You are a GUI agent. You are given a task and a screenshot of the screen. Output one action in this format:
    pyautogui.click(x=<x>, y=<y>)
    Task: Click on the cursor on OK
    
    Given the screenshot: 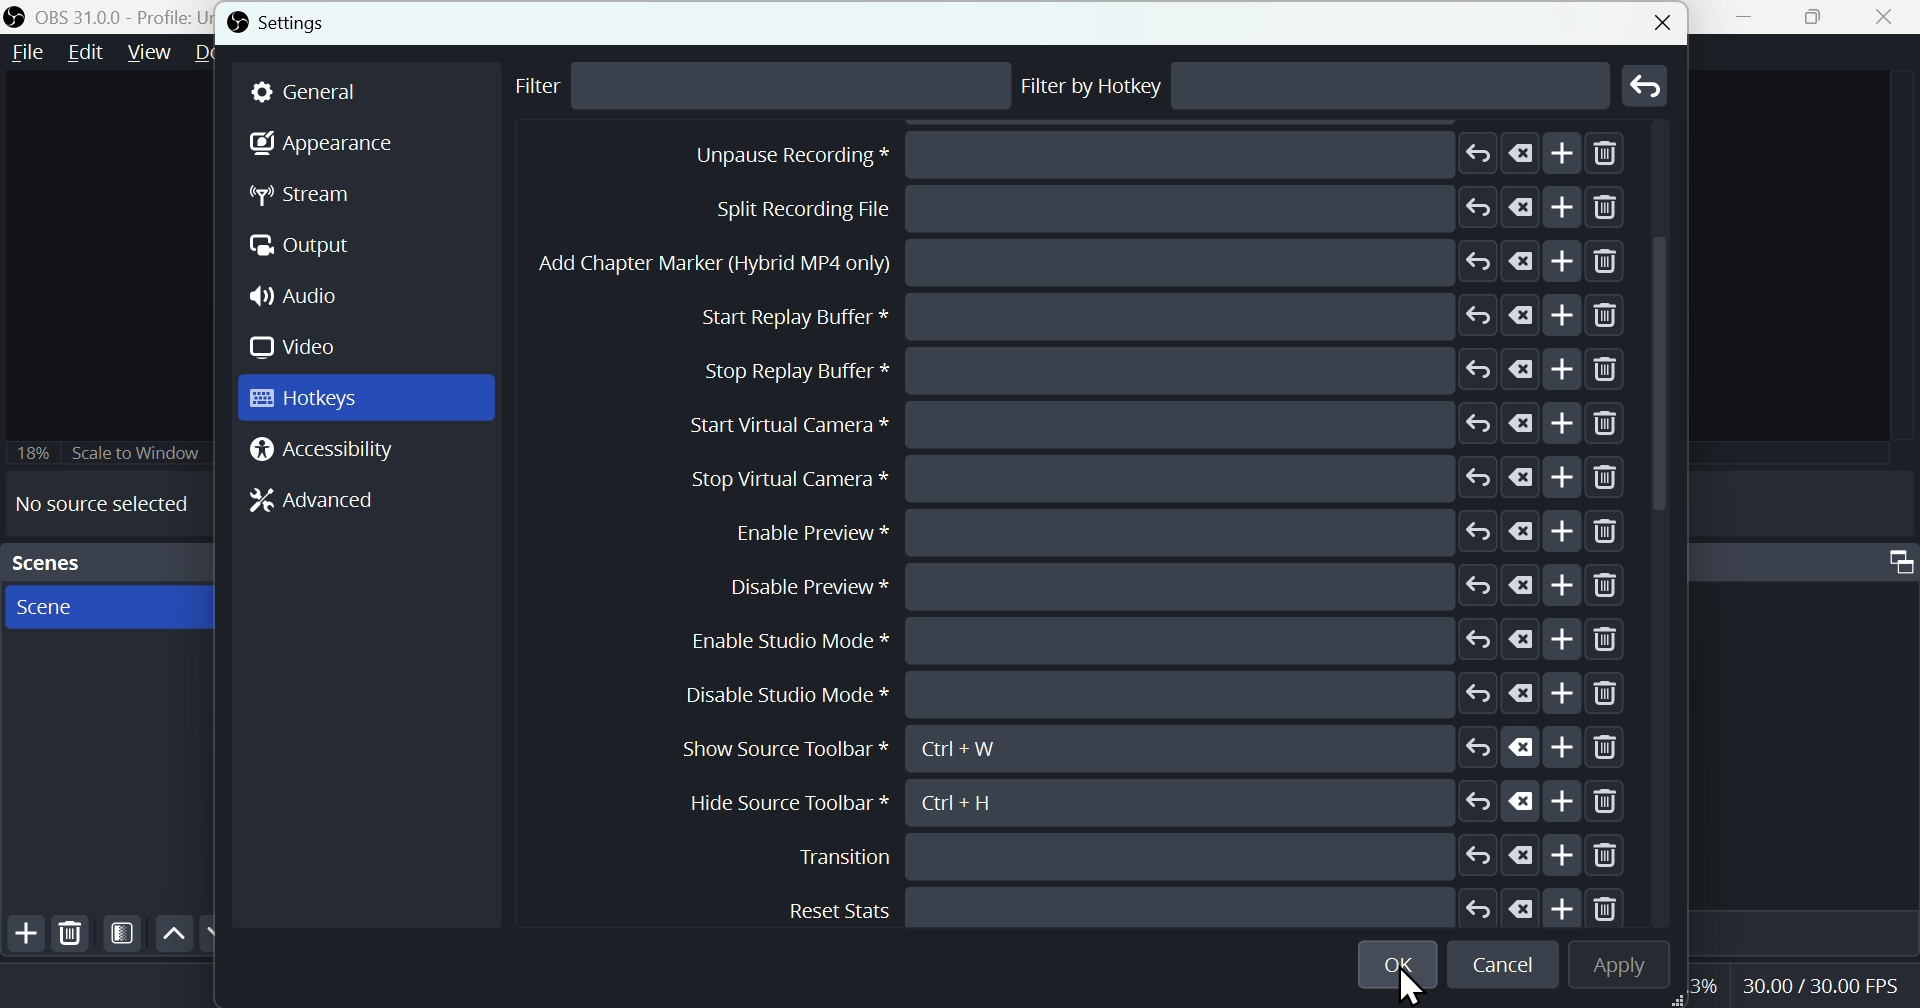 What is the action you would take?
    pyautogui.click(x=1403, y=986)
    